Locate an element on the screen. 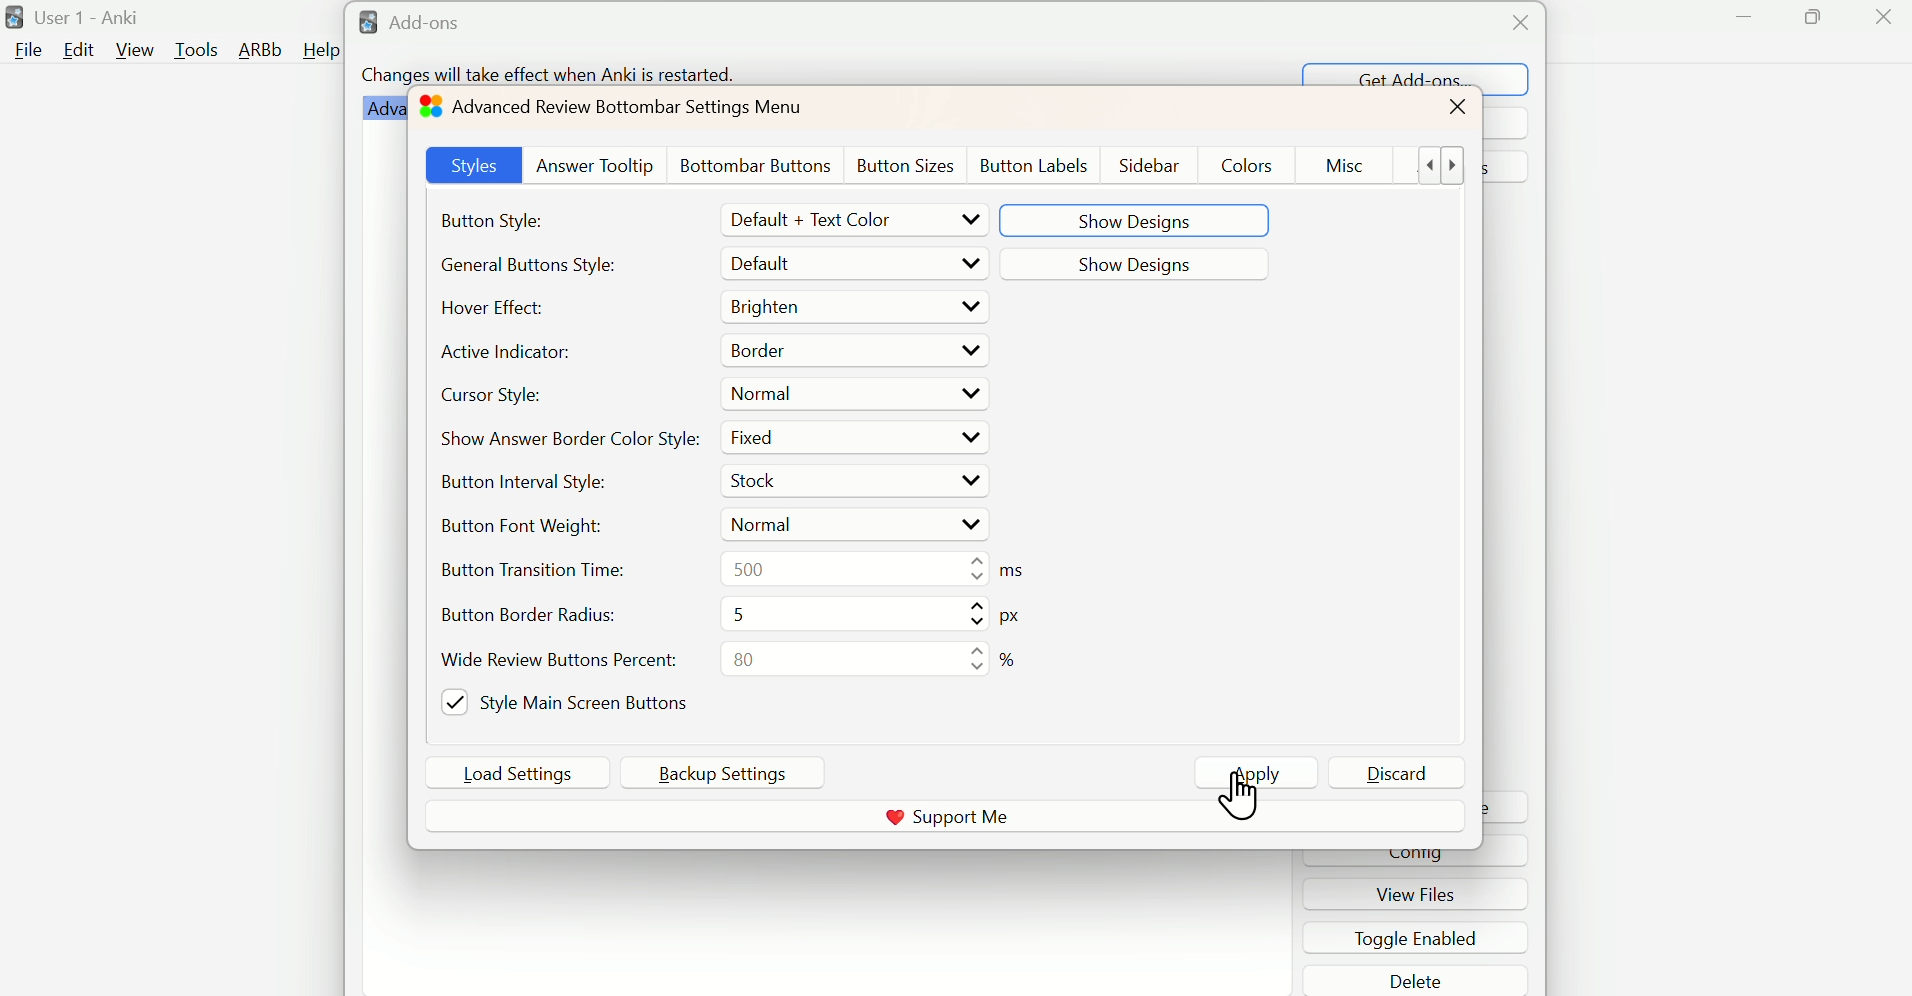 This screenshot has height=996, width=1912. Hover Effect is located at coordinates (497, 305).